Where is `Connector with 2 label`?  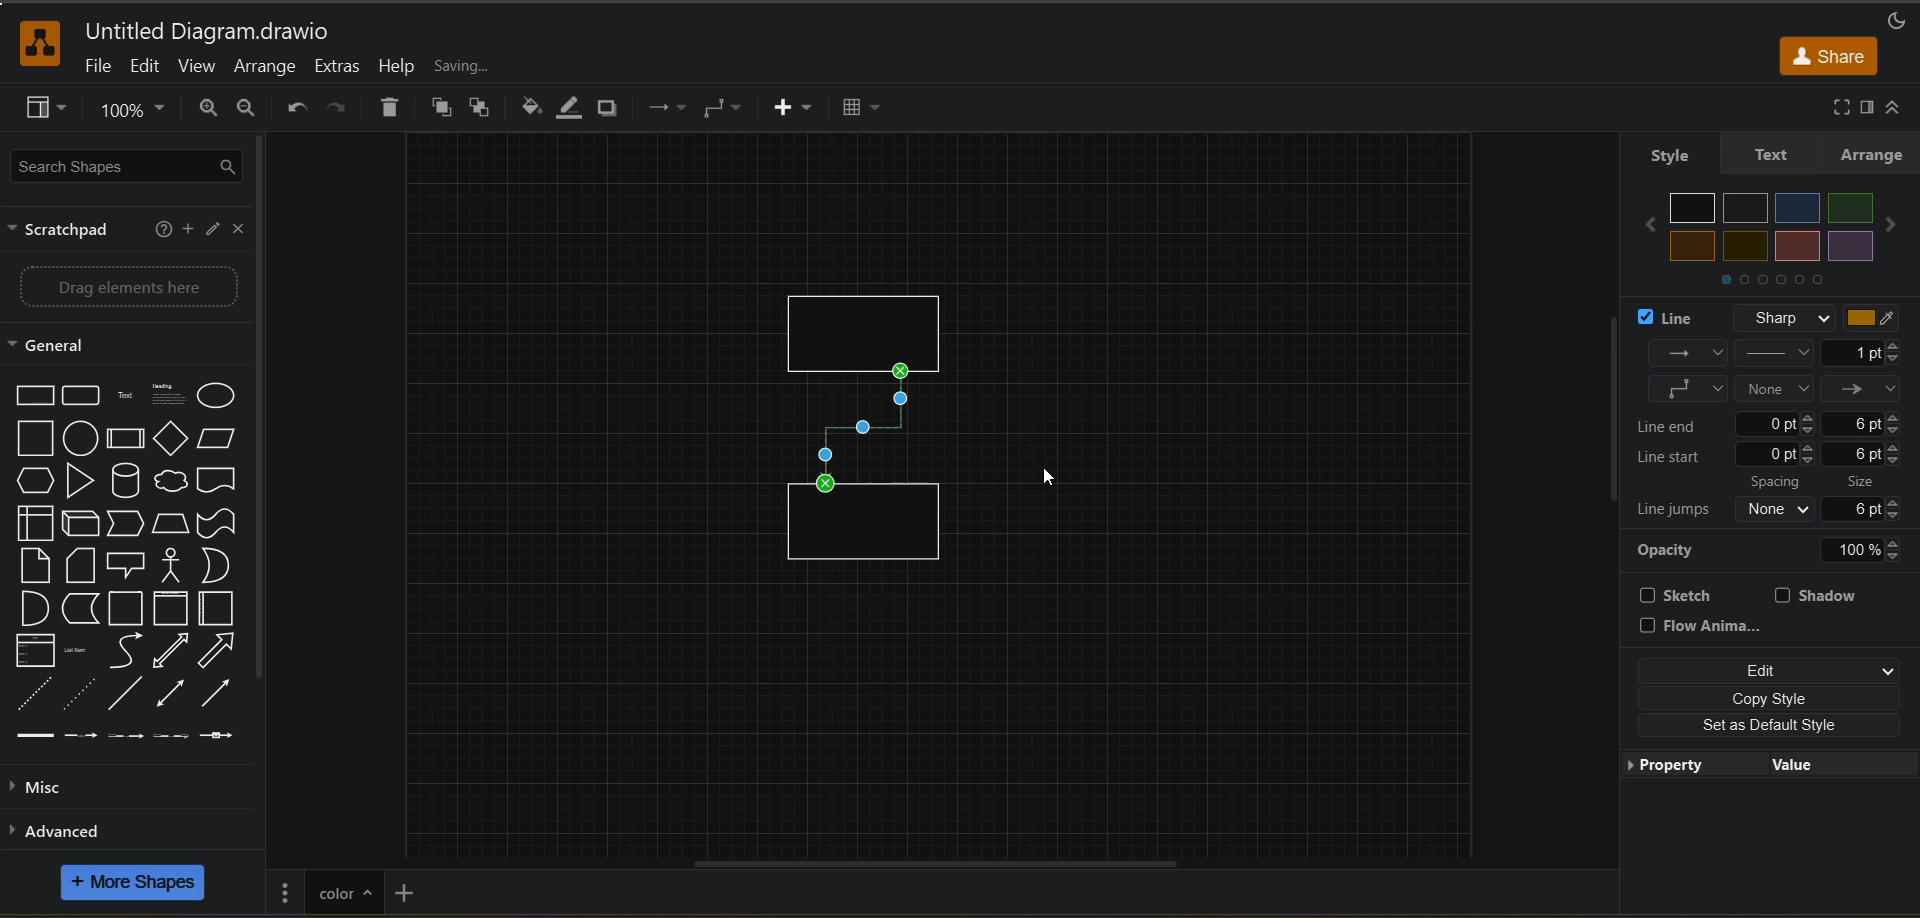
Connector with 2 label is located at coordinates (125, 737).